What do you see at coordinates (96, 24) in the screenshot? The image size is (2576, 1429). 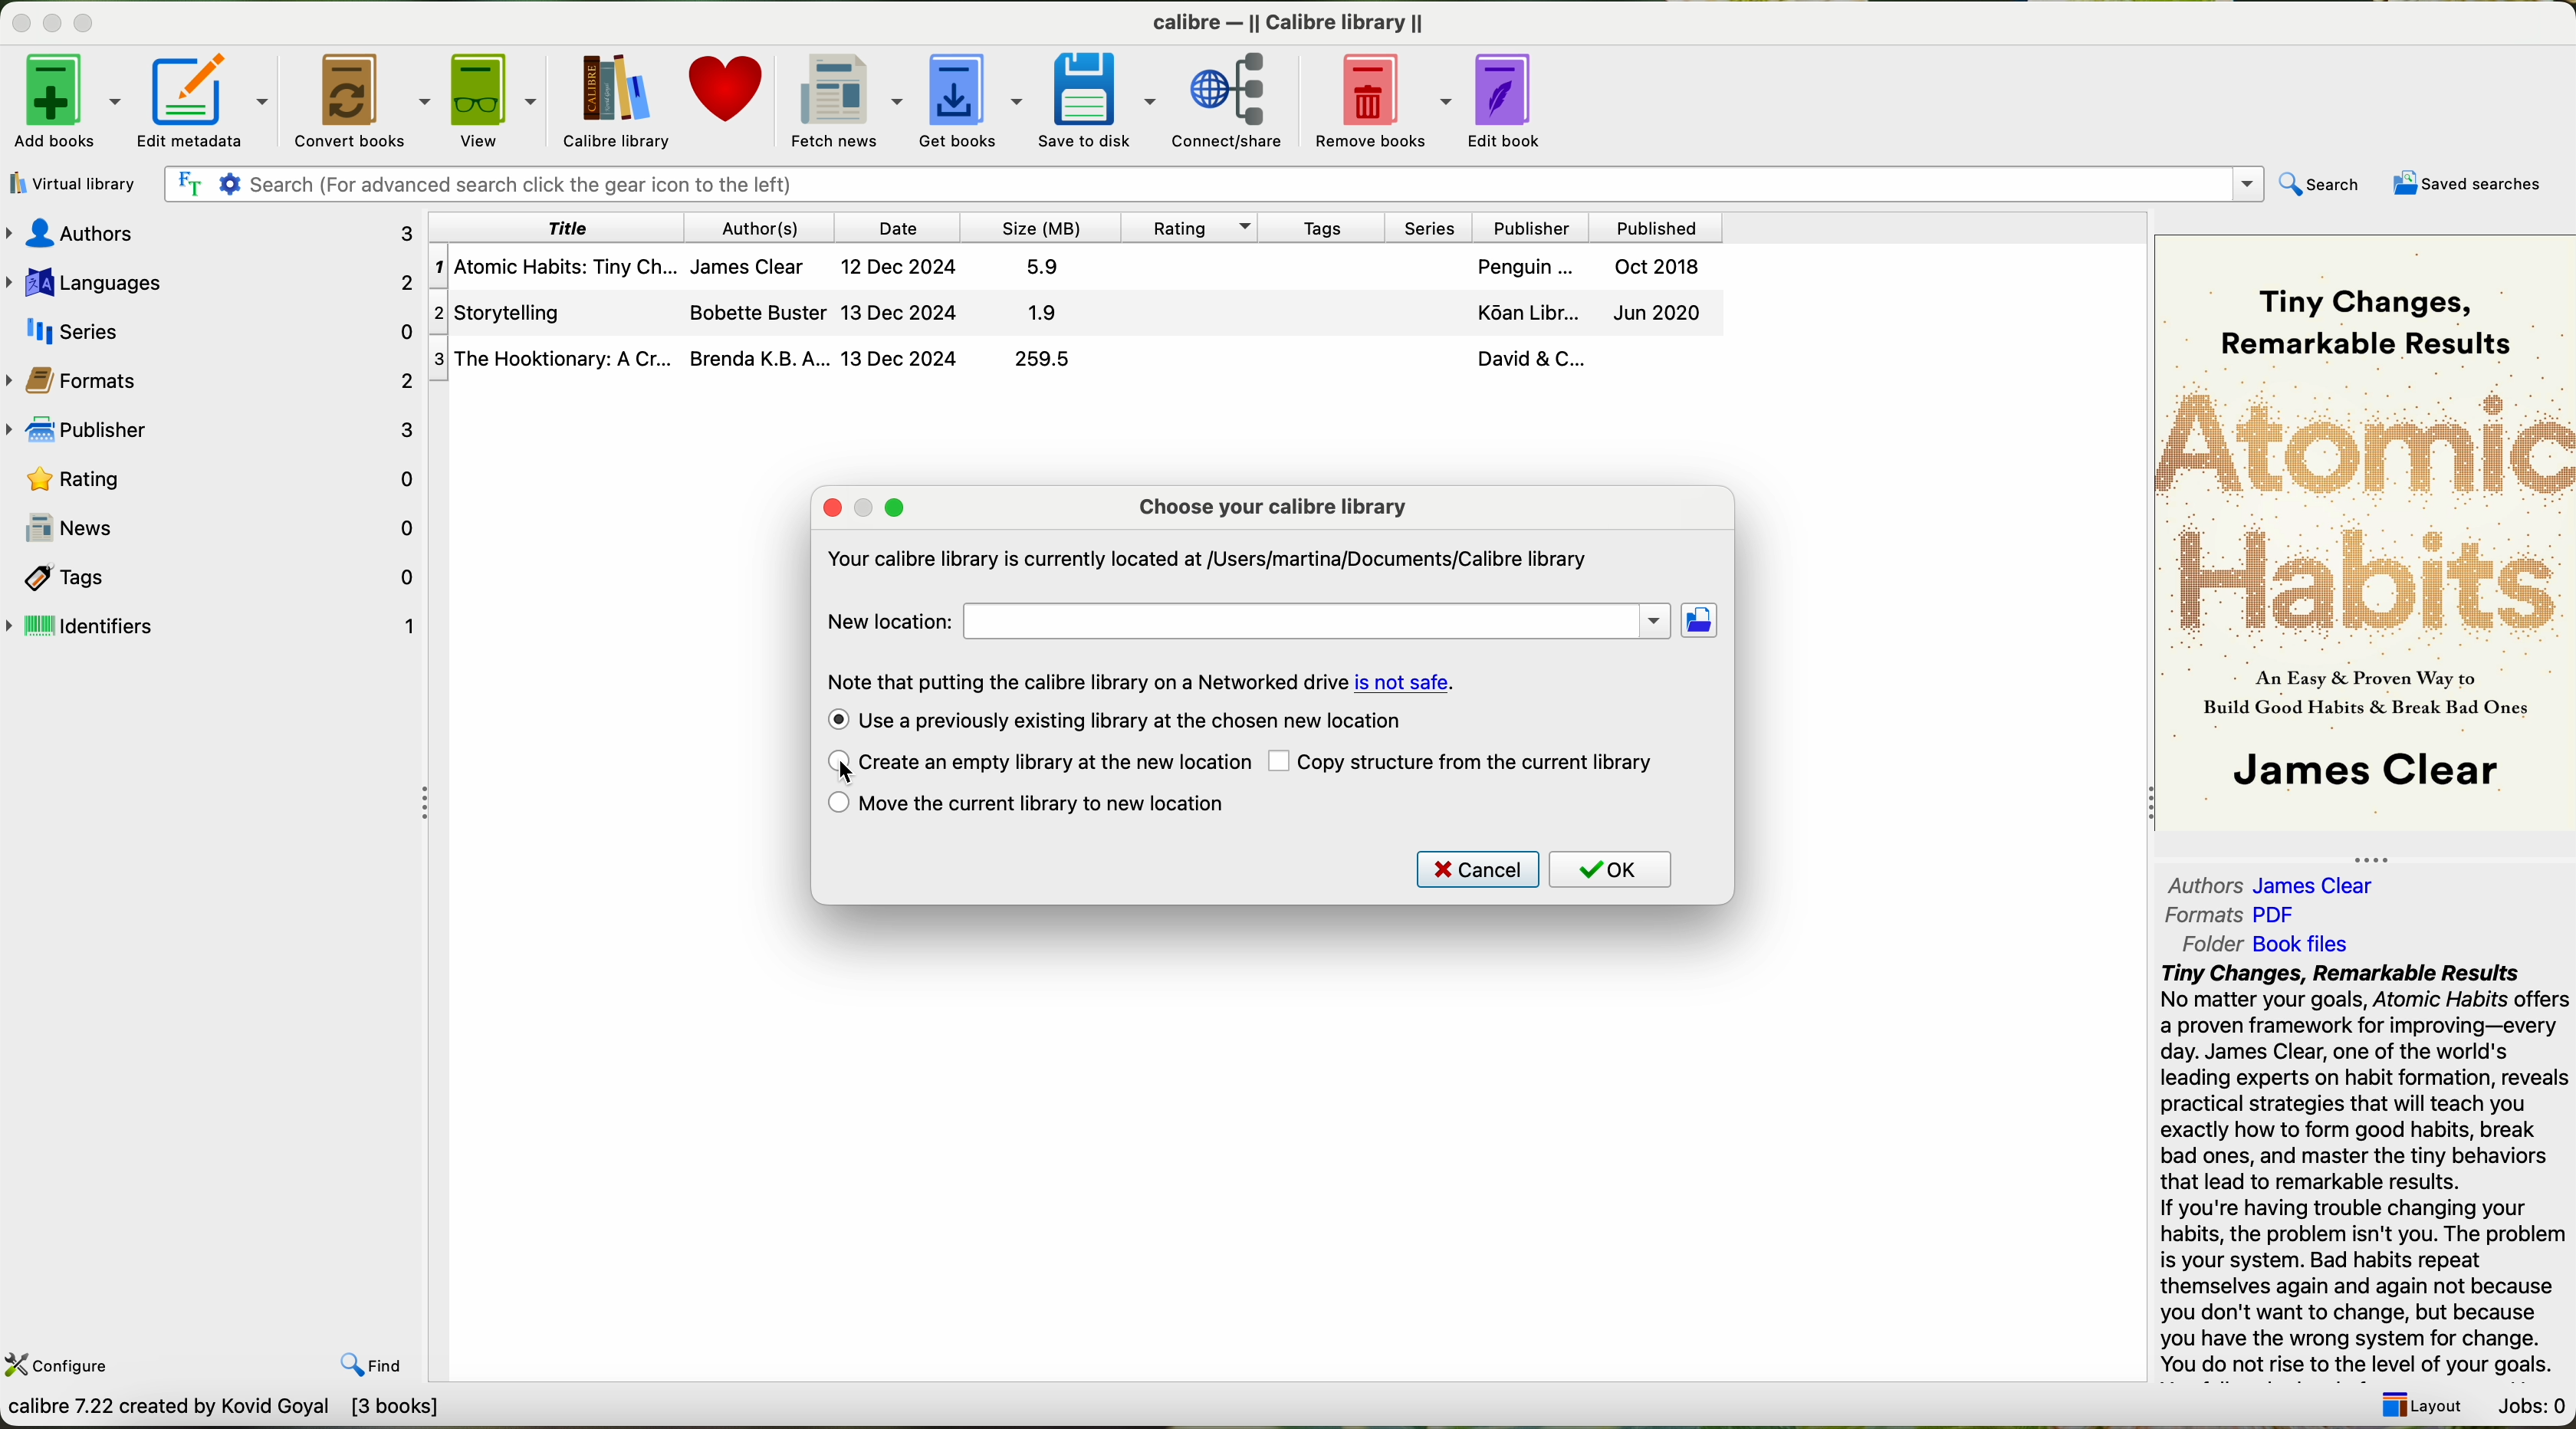 I see `maximize program` at bounding box center [96, 24].